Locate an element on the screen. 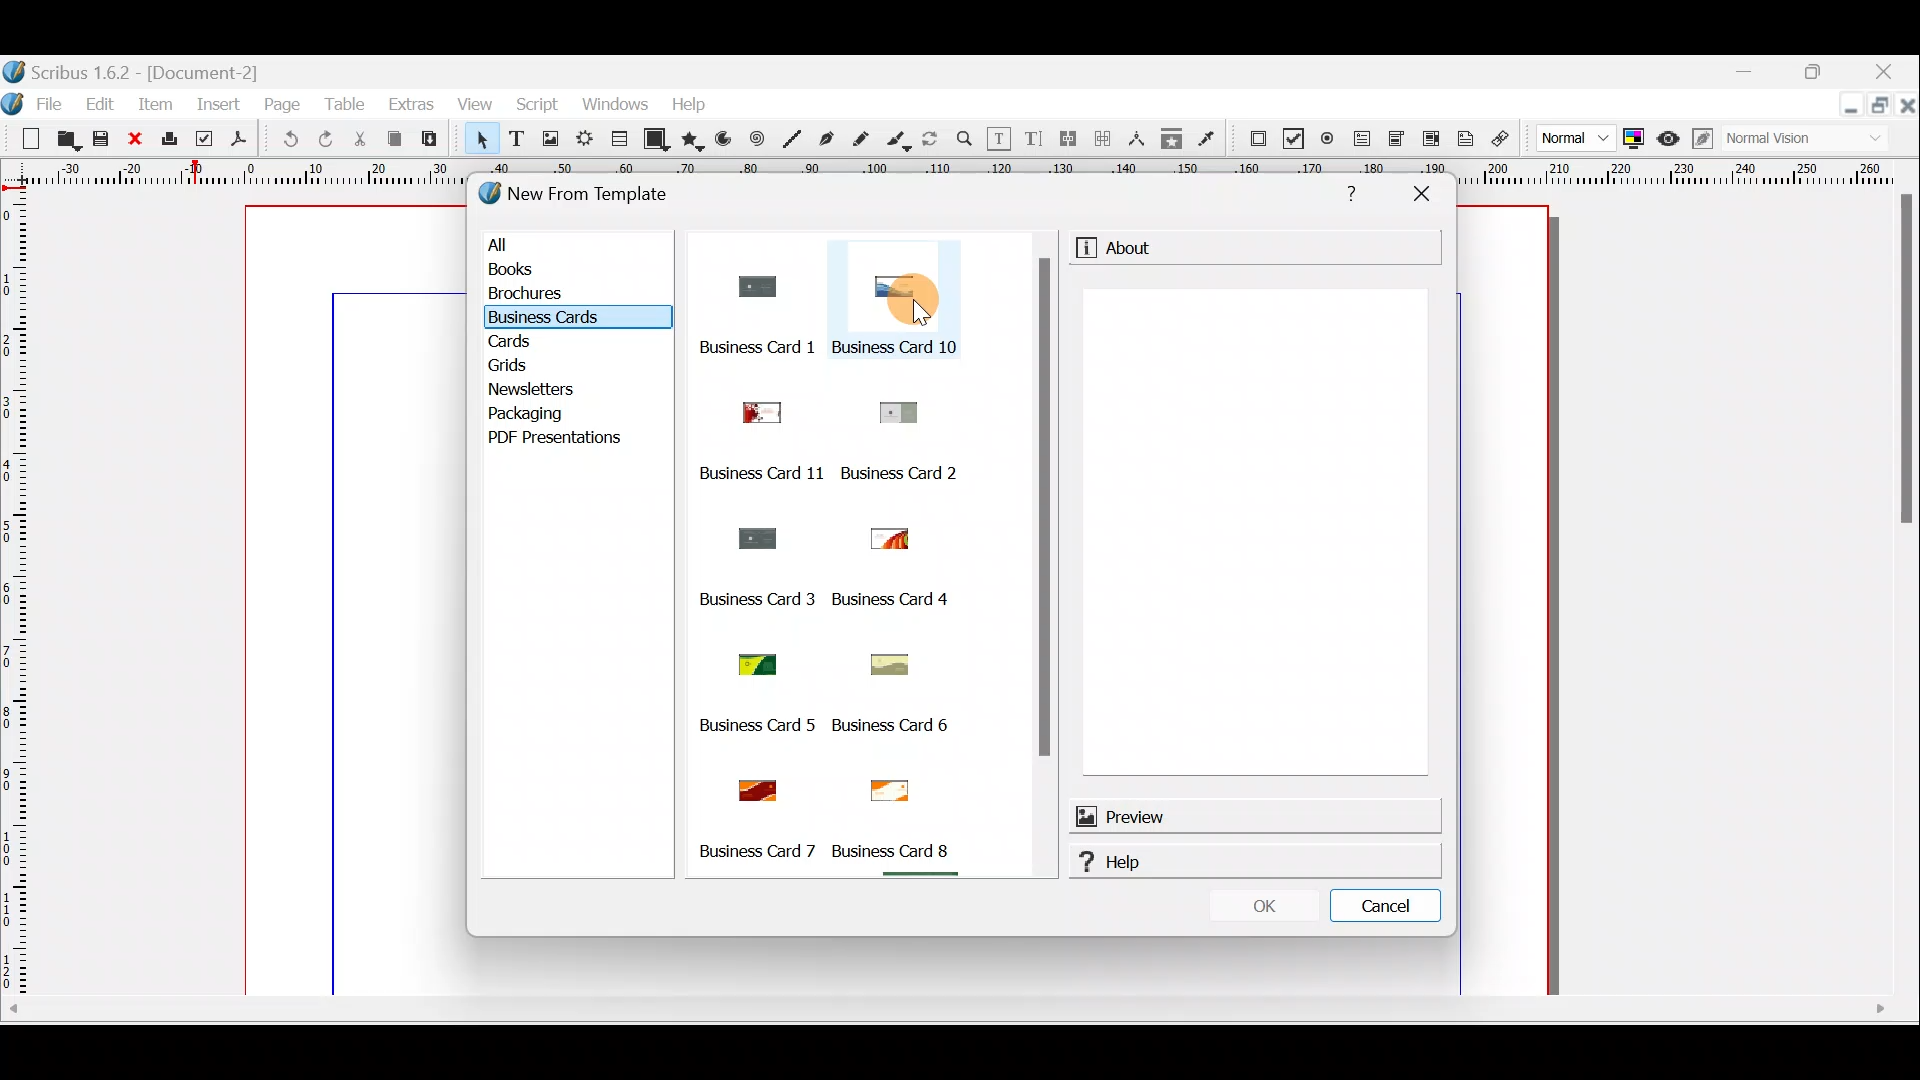 The height and width of the screenshot is (1080, 1920). Minimise is located at coordinates (1751, 76).